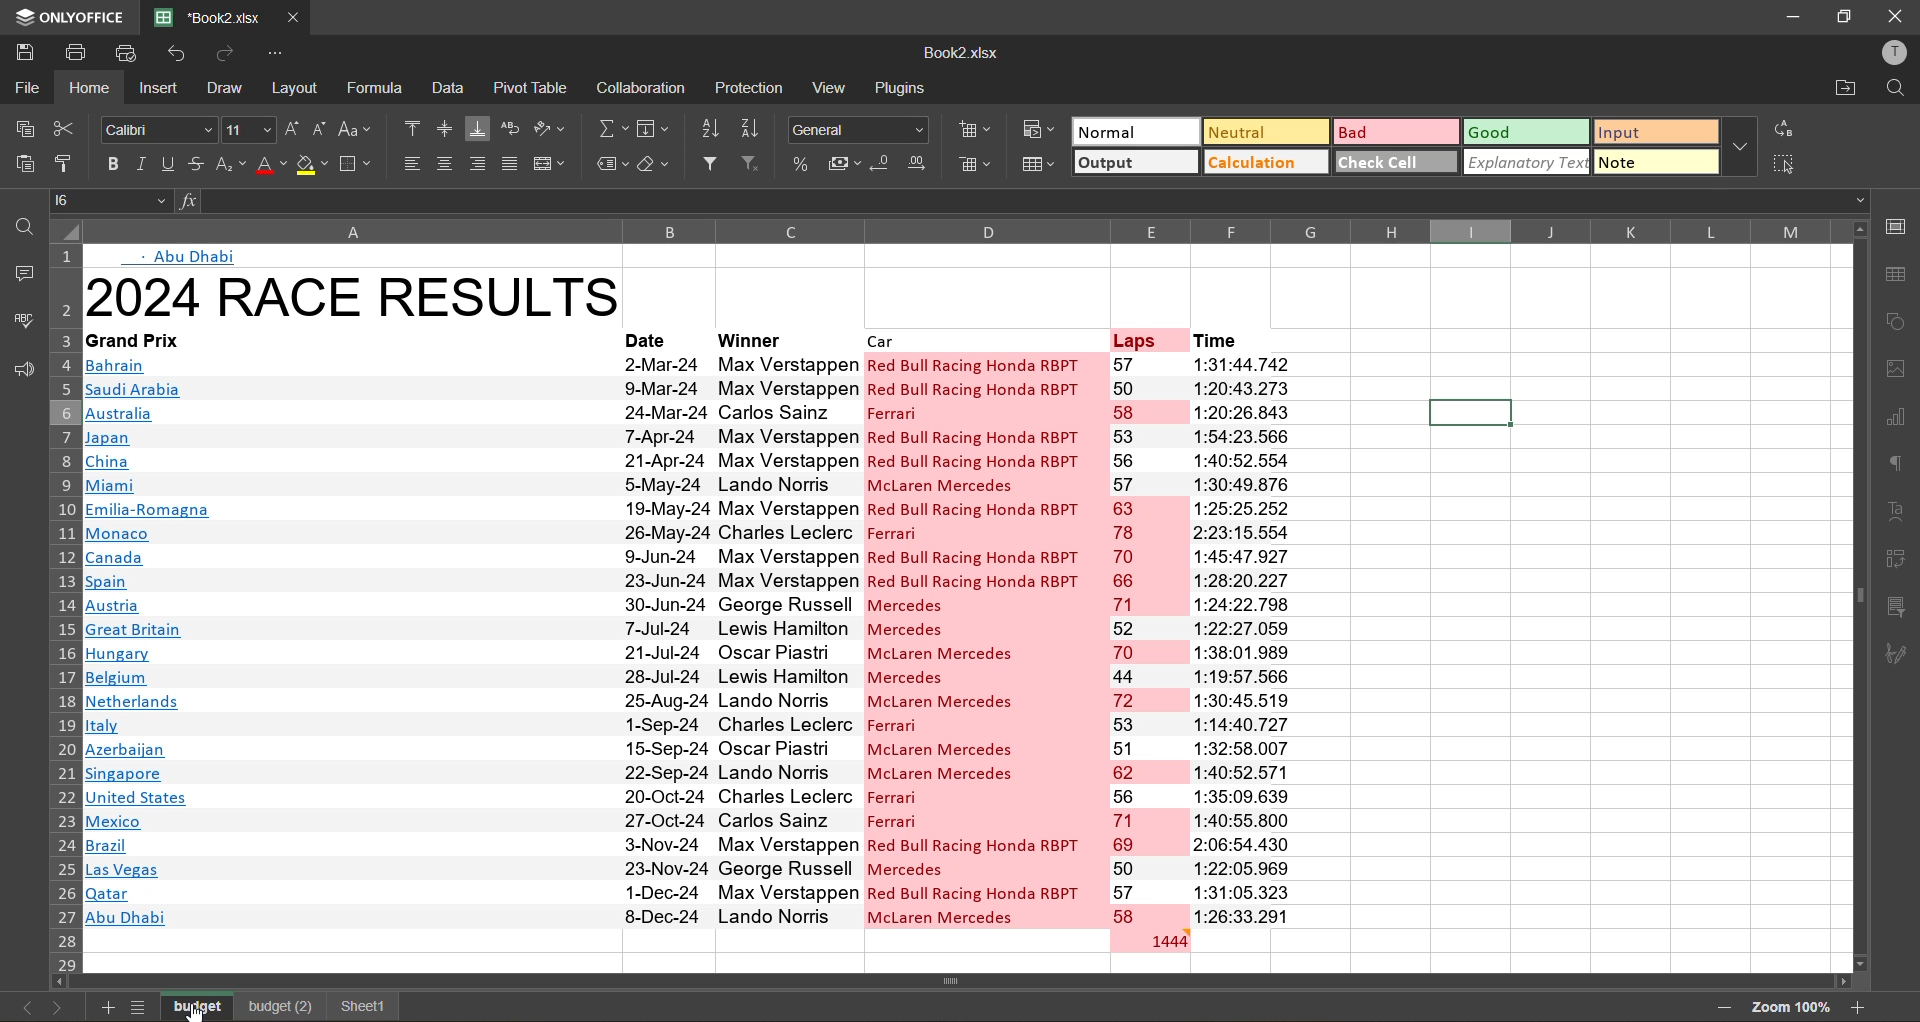 This screenshot has height=1022, width=1920. What do you see at coordinates (158, 90) in the screenshot?
I see `insert` at bounding box center [158, 90].